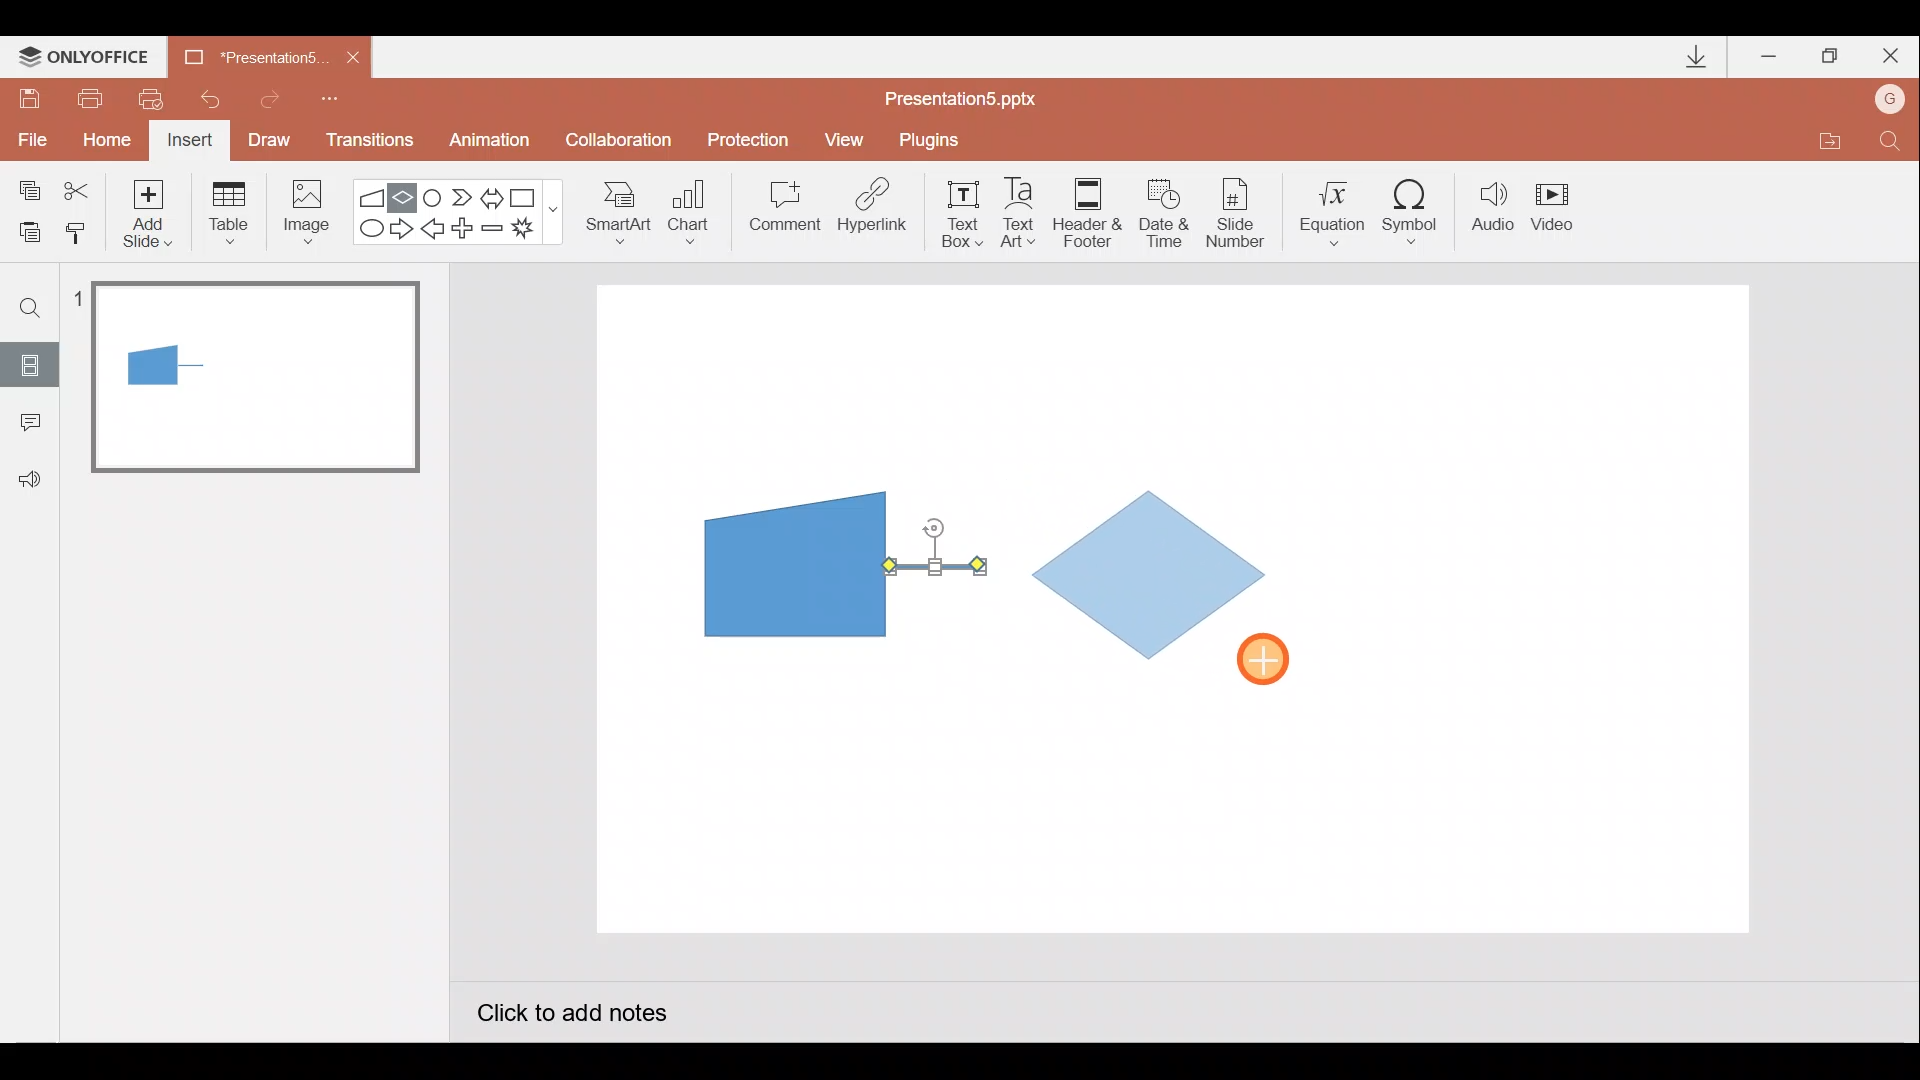 This screenshot has height=1080, width=1920. Describe the element at coordinates (330, 96) in the screenshot. I see `Customize quick access toolbar` at that location.